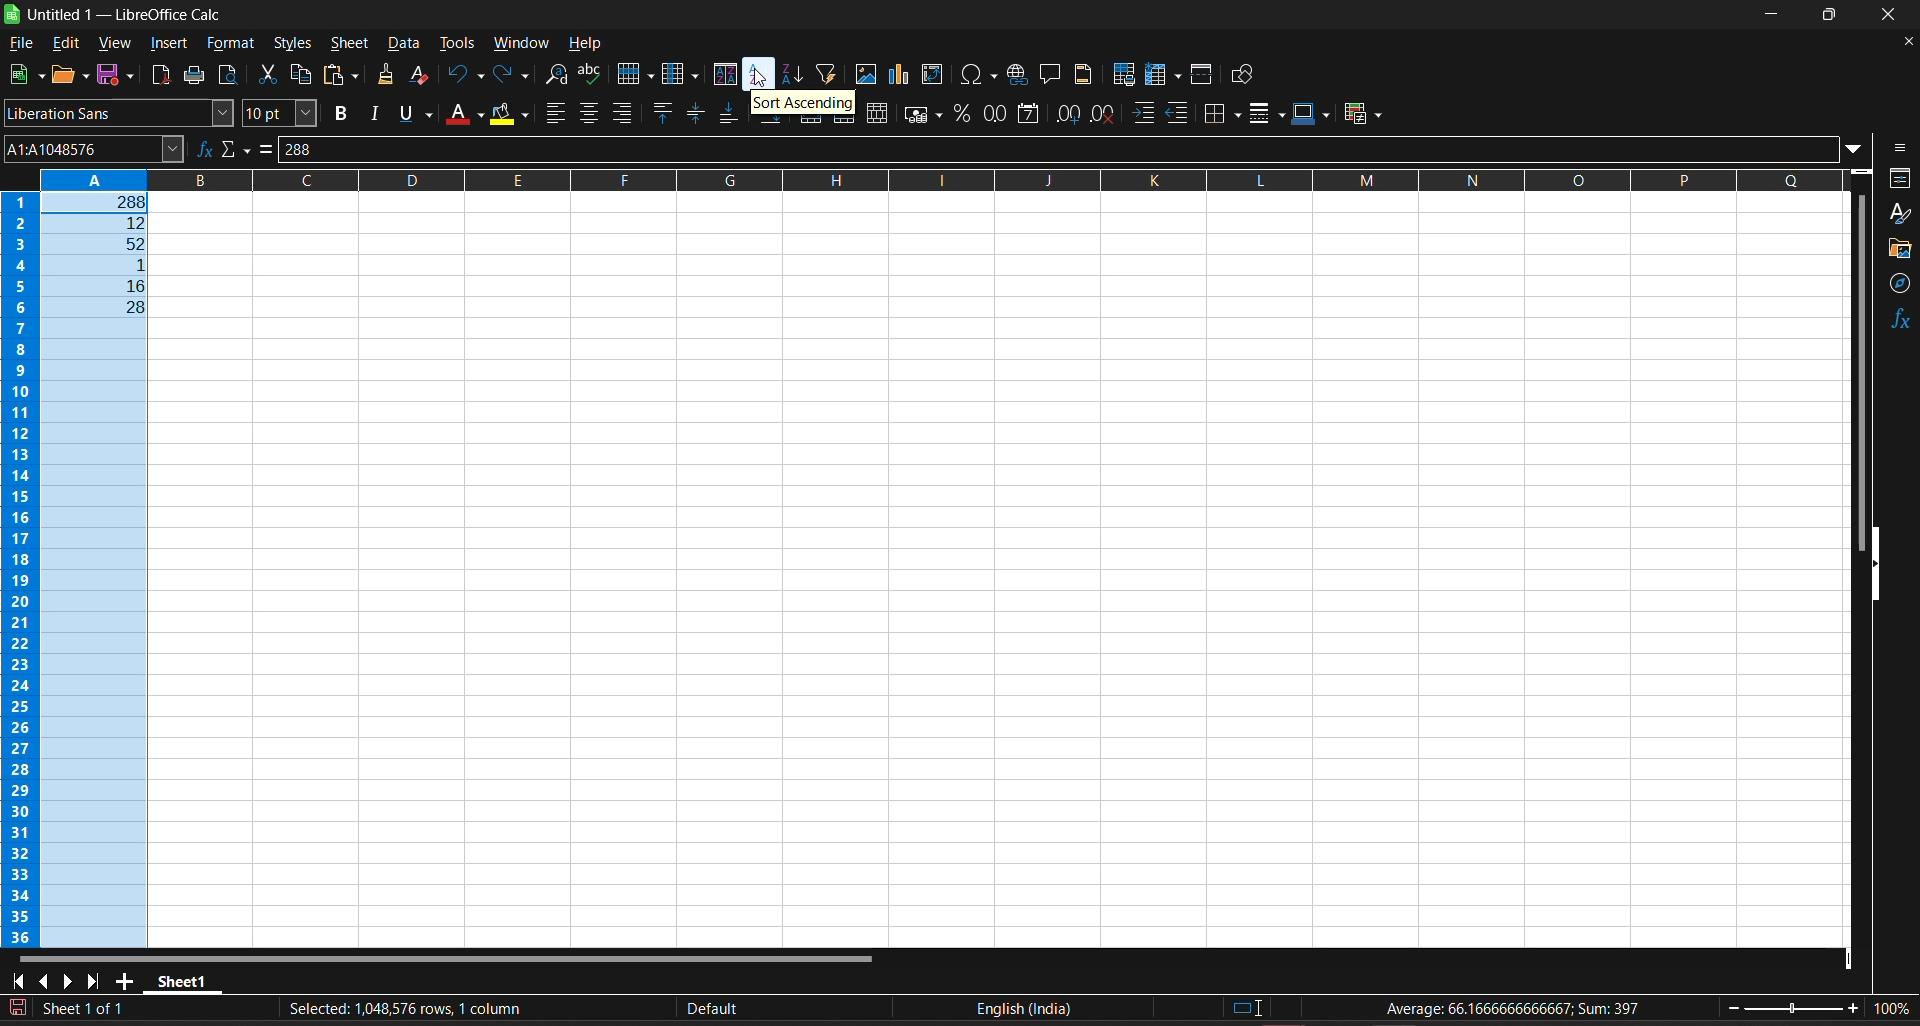  What do you see at coordinates (508, 114) in the screenshot?
I see `background color` at bounding box center [508, 114].